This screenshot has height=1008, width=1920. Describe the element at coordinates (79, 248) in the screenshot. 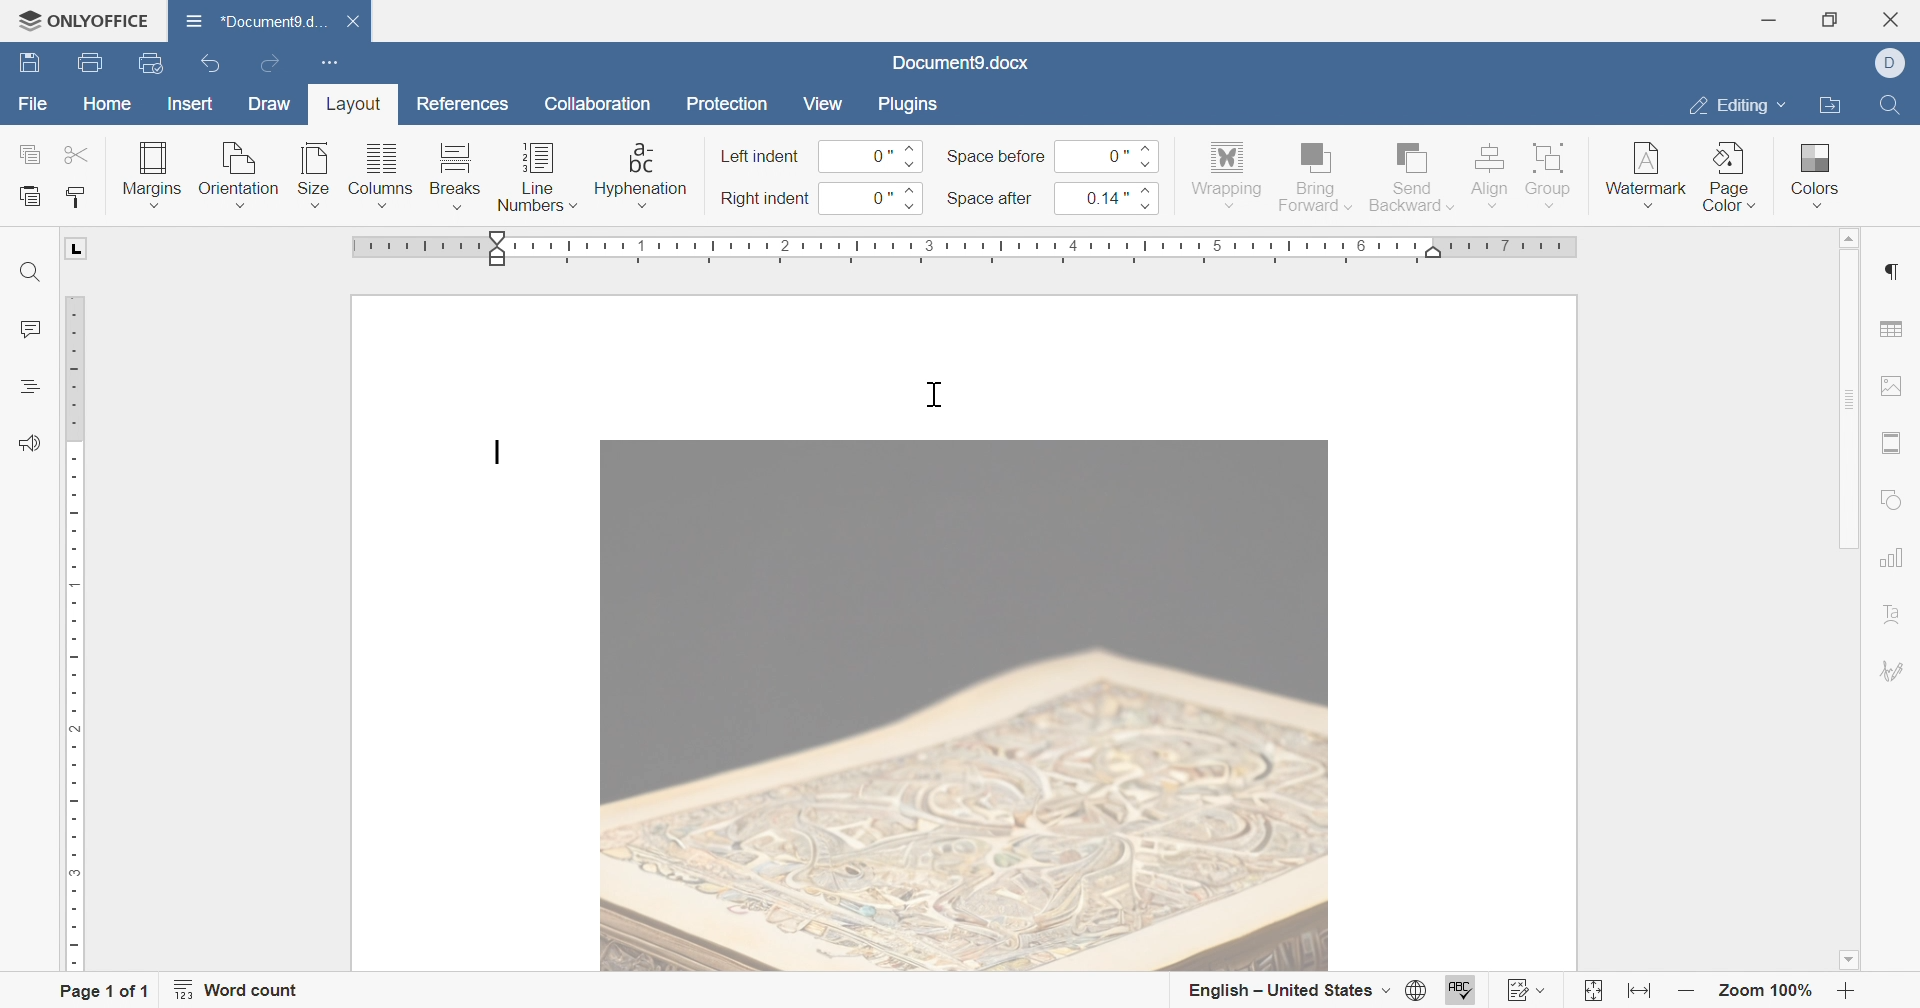

I see `L` at that location.